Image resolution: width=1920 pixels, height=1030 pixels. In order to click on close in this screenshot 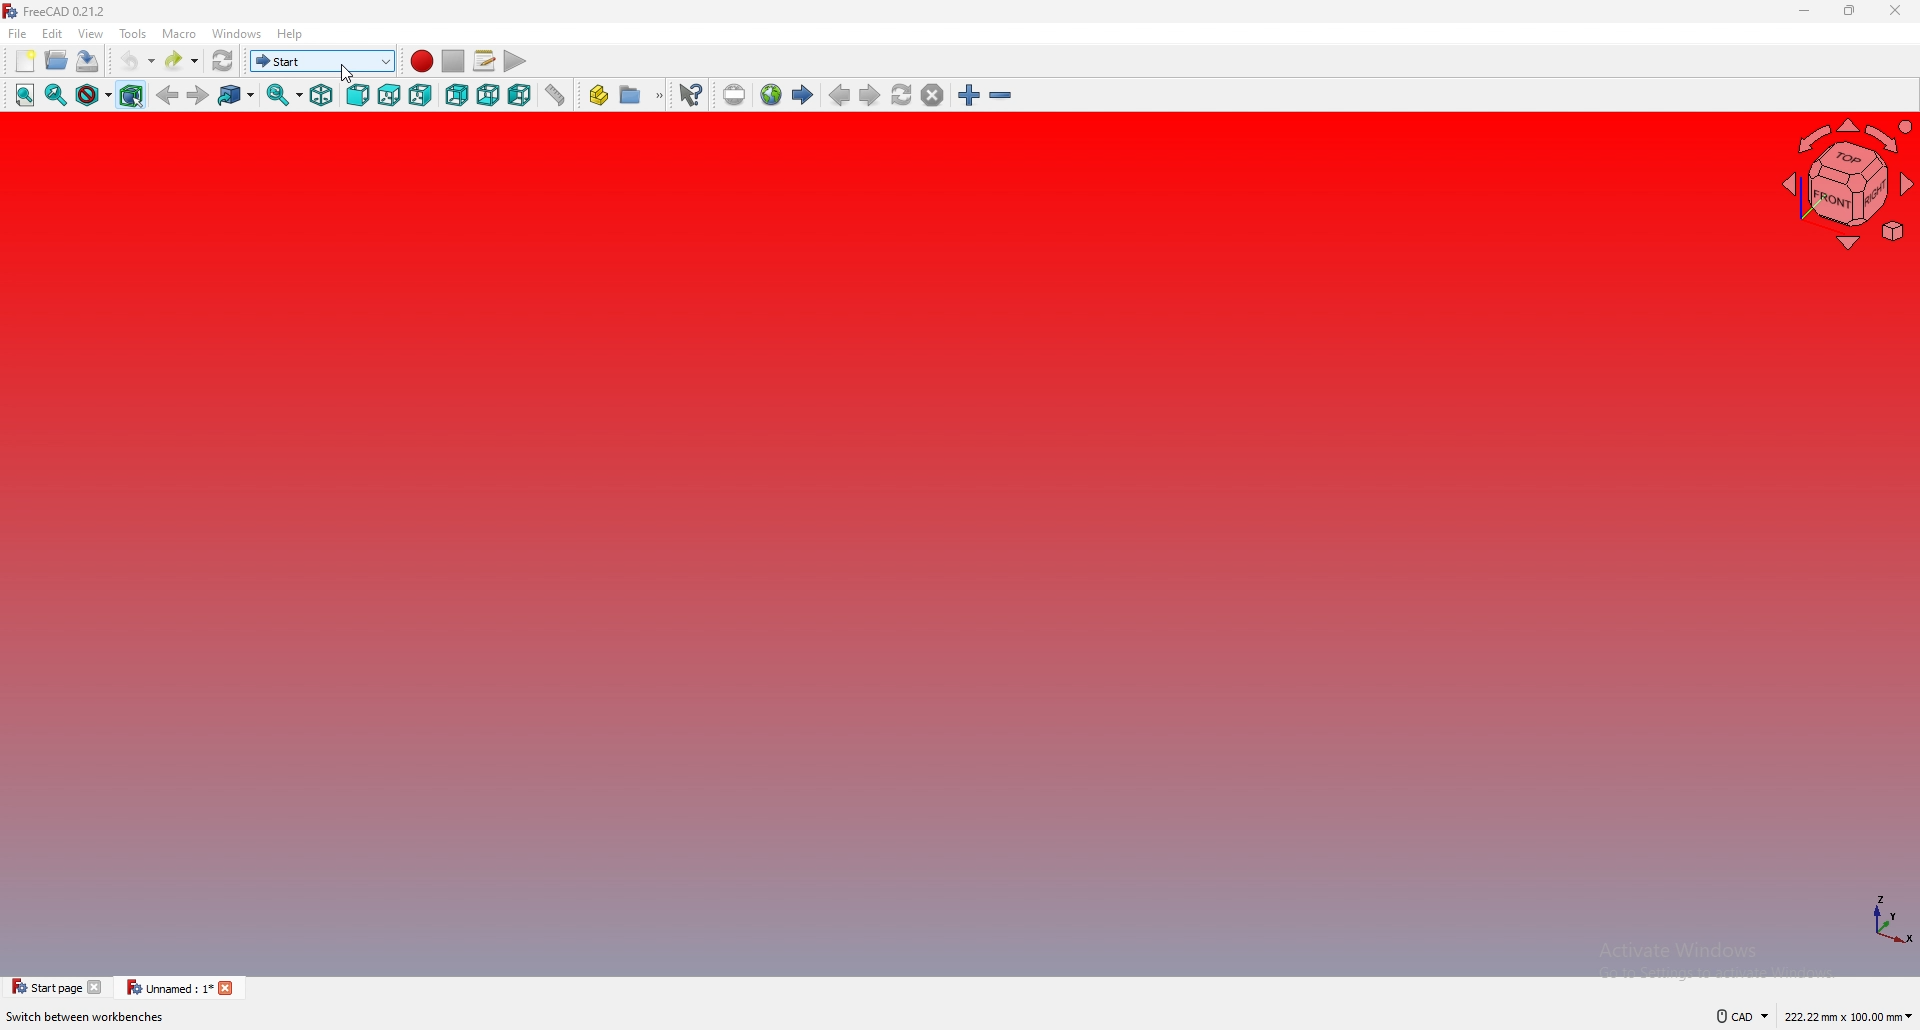, I will do `click(1894, 10)`.